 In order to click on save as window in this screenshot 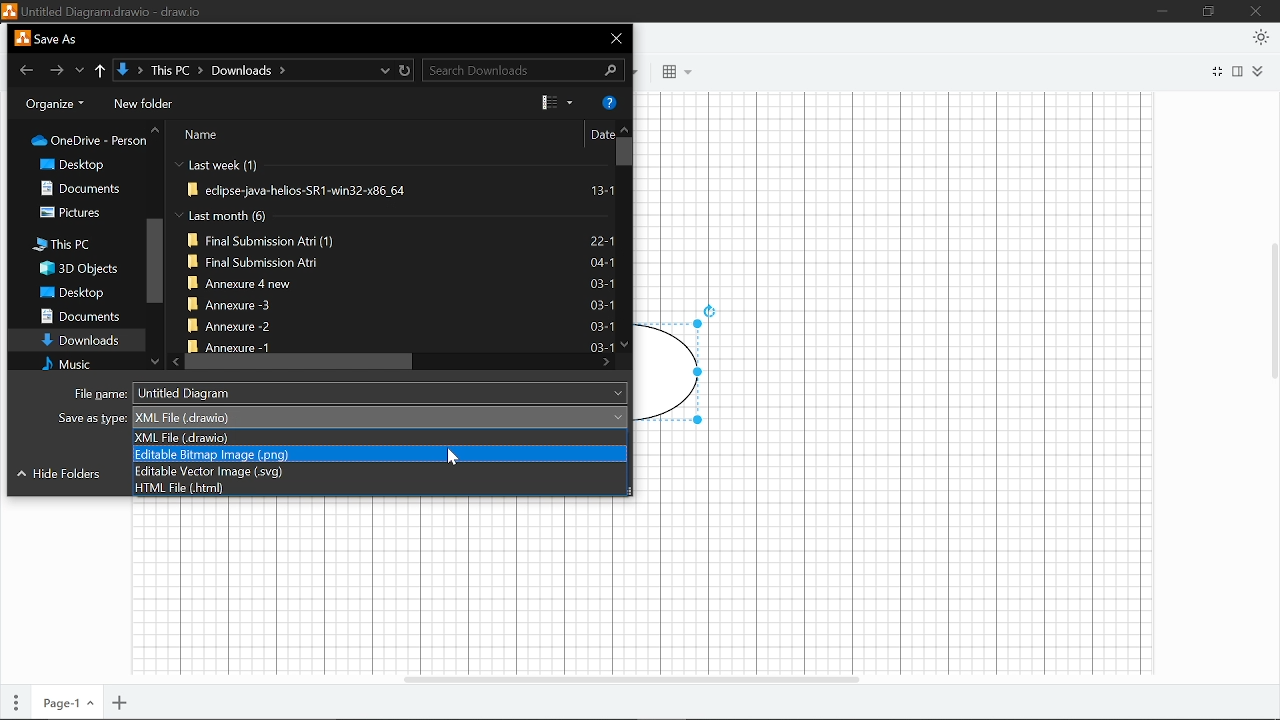, I will do `click(46, 38)`.